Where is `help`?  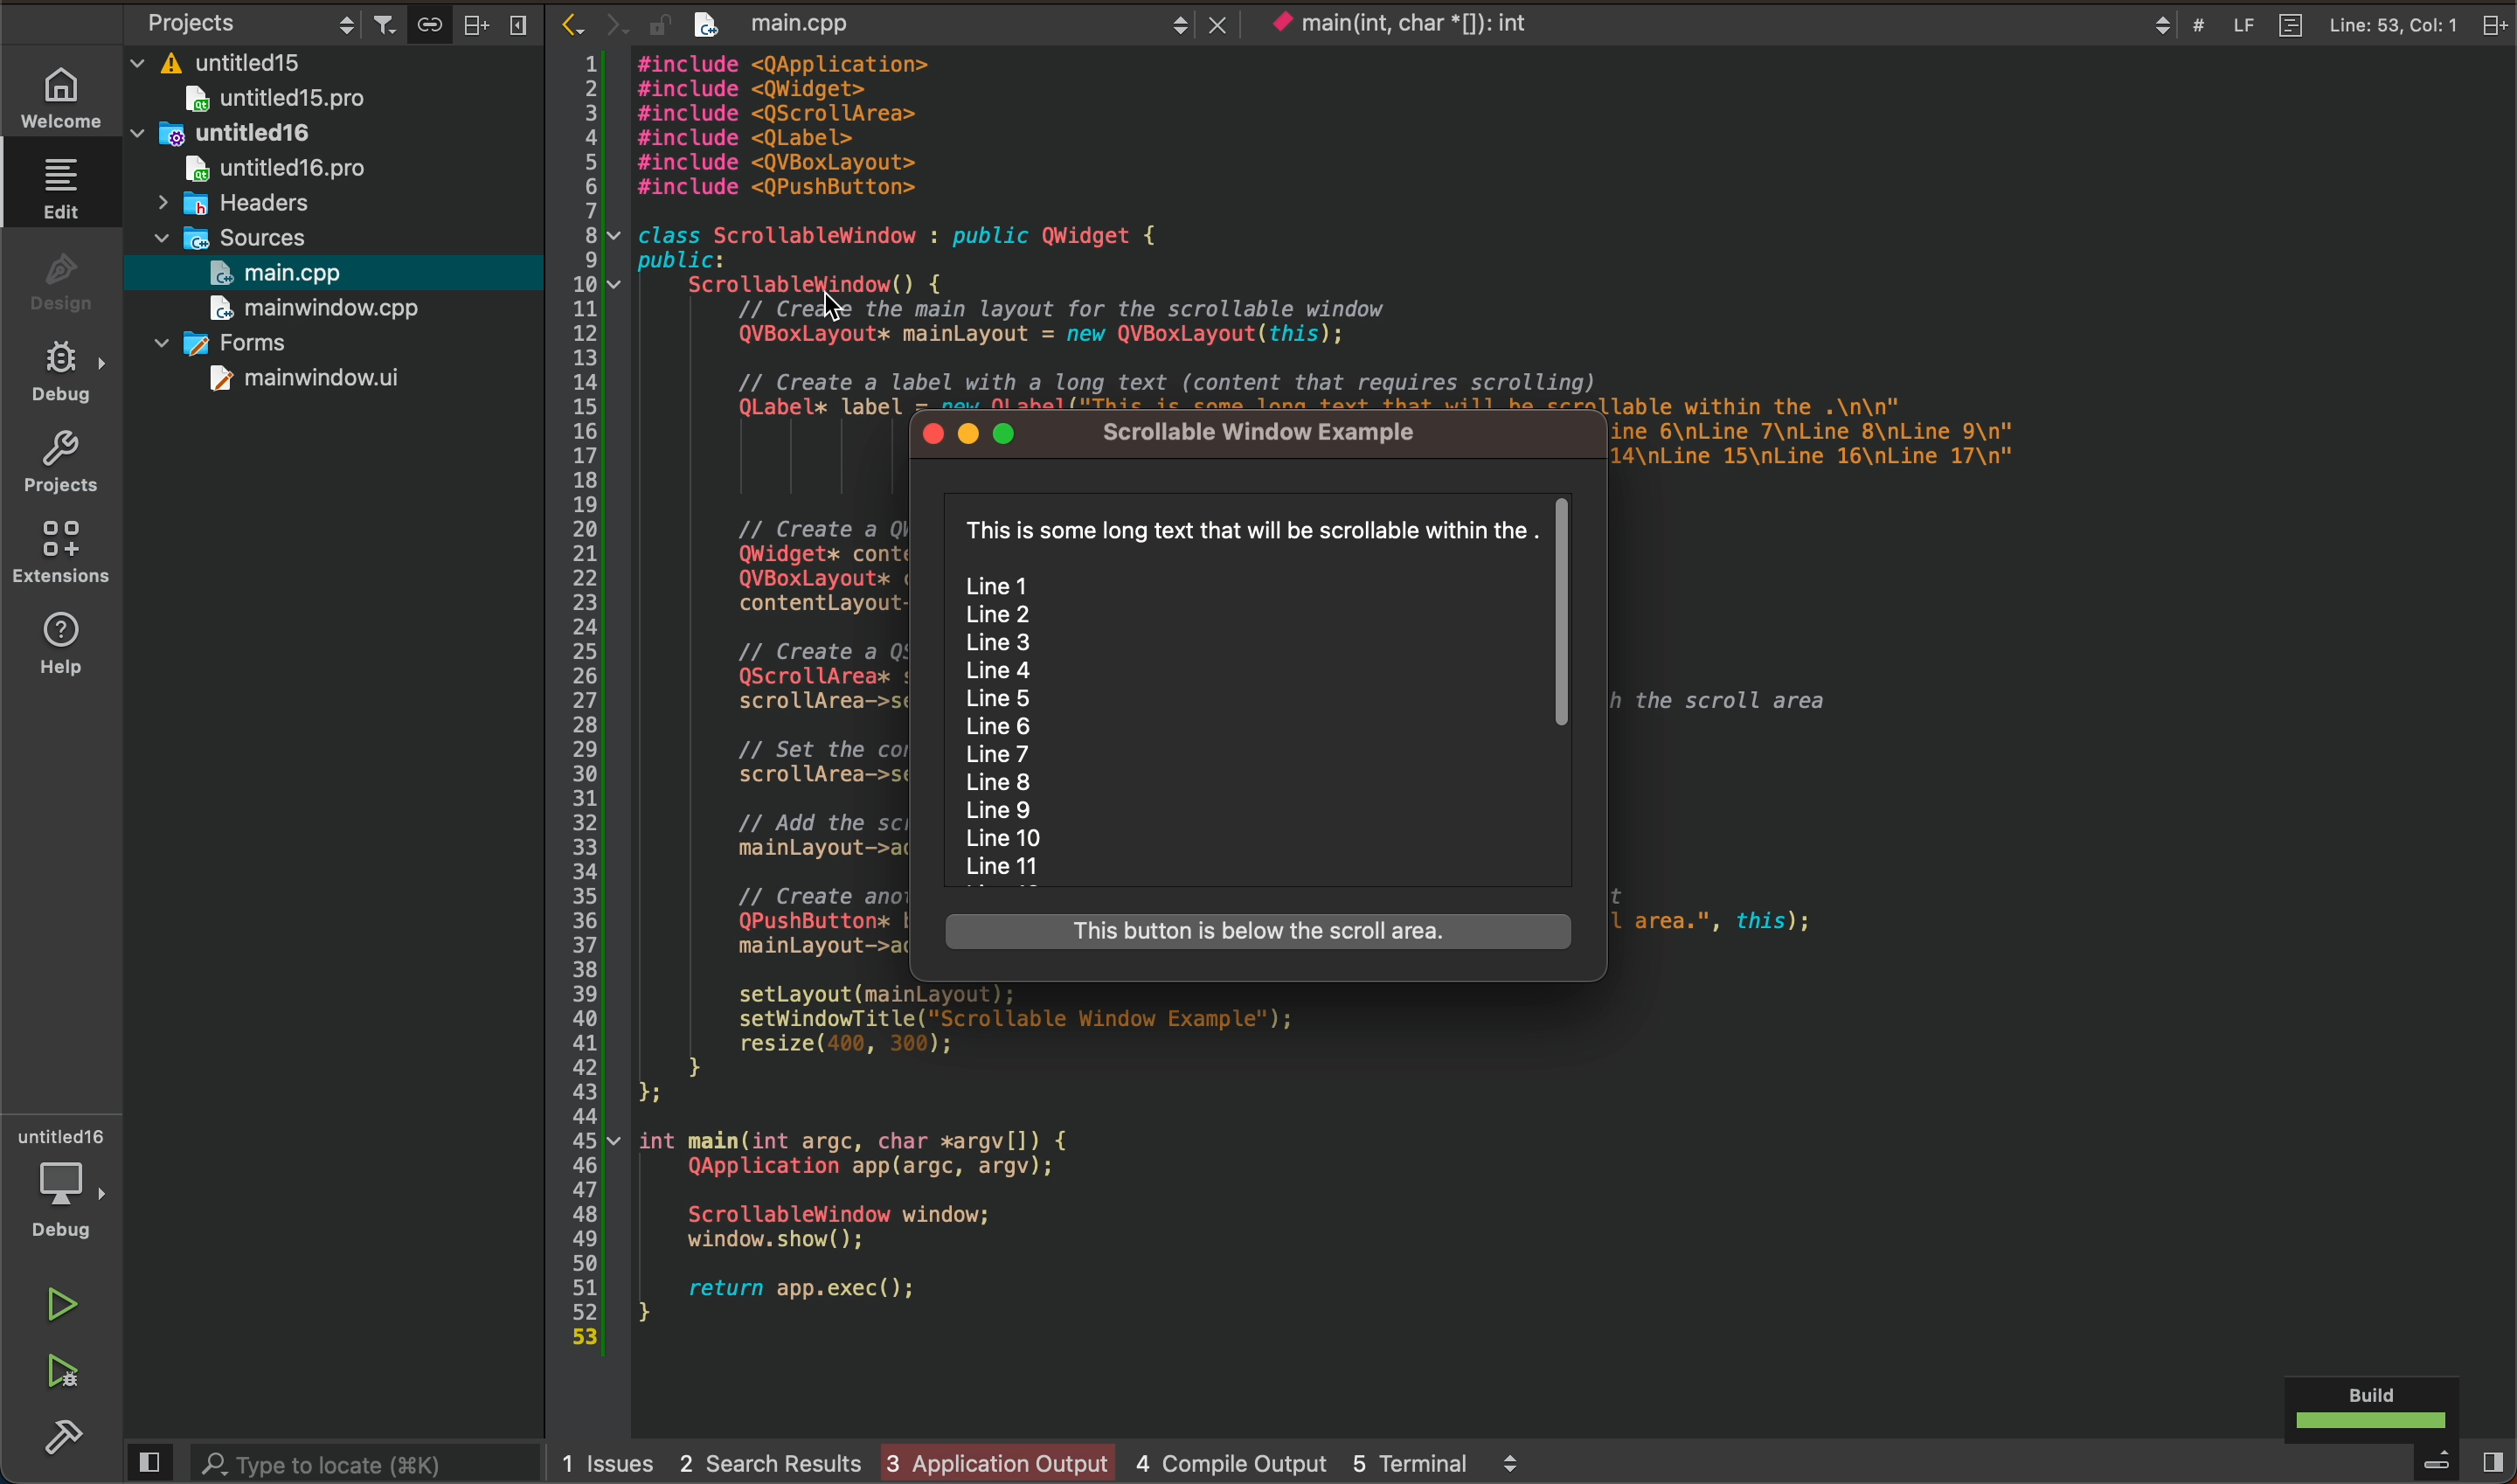 help is located at coordinates (61, 641).